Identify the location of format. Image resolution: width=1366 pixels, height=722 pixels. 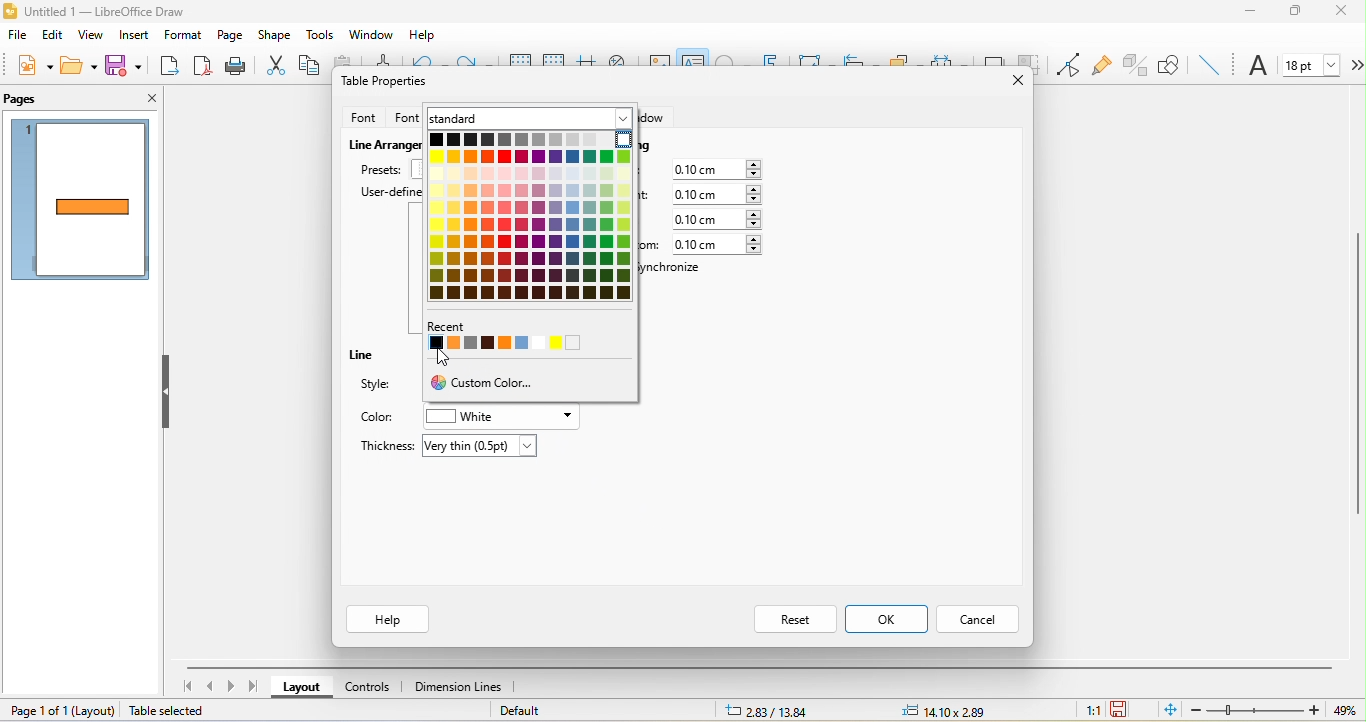
(185, 35).